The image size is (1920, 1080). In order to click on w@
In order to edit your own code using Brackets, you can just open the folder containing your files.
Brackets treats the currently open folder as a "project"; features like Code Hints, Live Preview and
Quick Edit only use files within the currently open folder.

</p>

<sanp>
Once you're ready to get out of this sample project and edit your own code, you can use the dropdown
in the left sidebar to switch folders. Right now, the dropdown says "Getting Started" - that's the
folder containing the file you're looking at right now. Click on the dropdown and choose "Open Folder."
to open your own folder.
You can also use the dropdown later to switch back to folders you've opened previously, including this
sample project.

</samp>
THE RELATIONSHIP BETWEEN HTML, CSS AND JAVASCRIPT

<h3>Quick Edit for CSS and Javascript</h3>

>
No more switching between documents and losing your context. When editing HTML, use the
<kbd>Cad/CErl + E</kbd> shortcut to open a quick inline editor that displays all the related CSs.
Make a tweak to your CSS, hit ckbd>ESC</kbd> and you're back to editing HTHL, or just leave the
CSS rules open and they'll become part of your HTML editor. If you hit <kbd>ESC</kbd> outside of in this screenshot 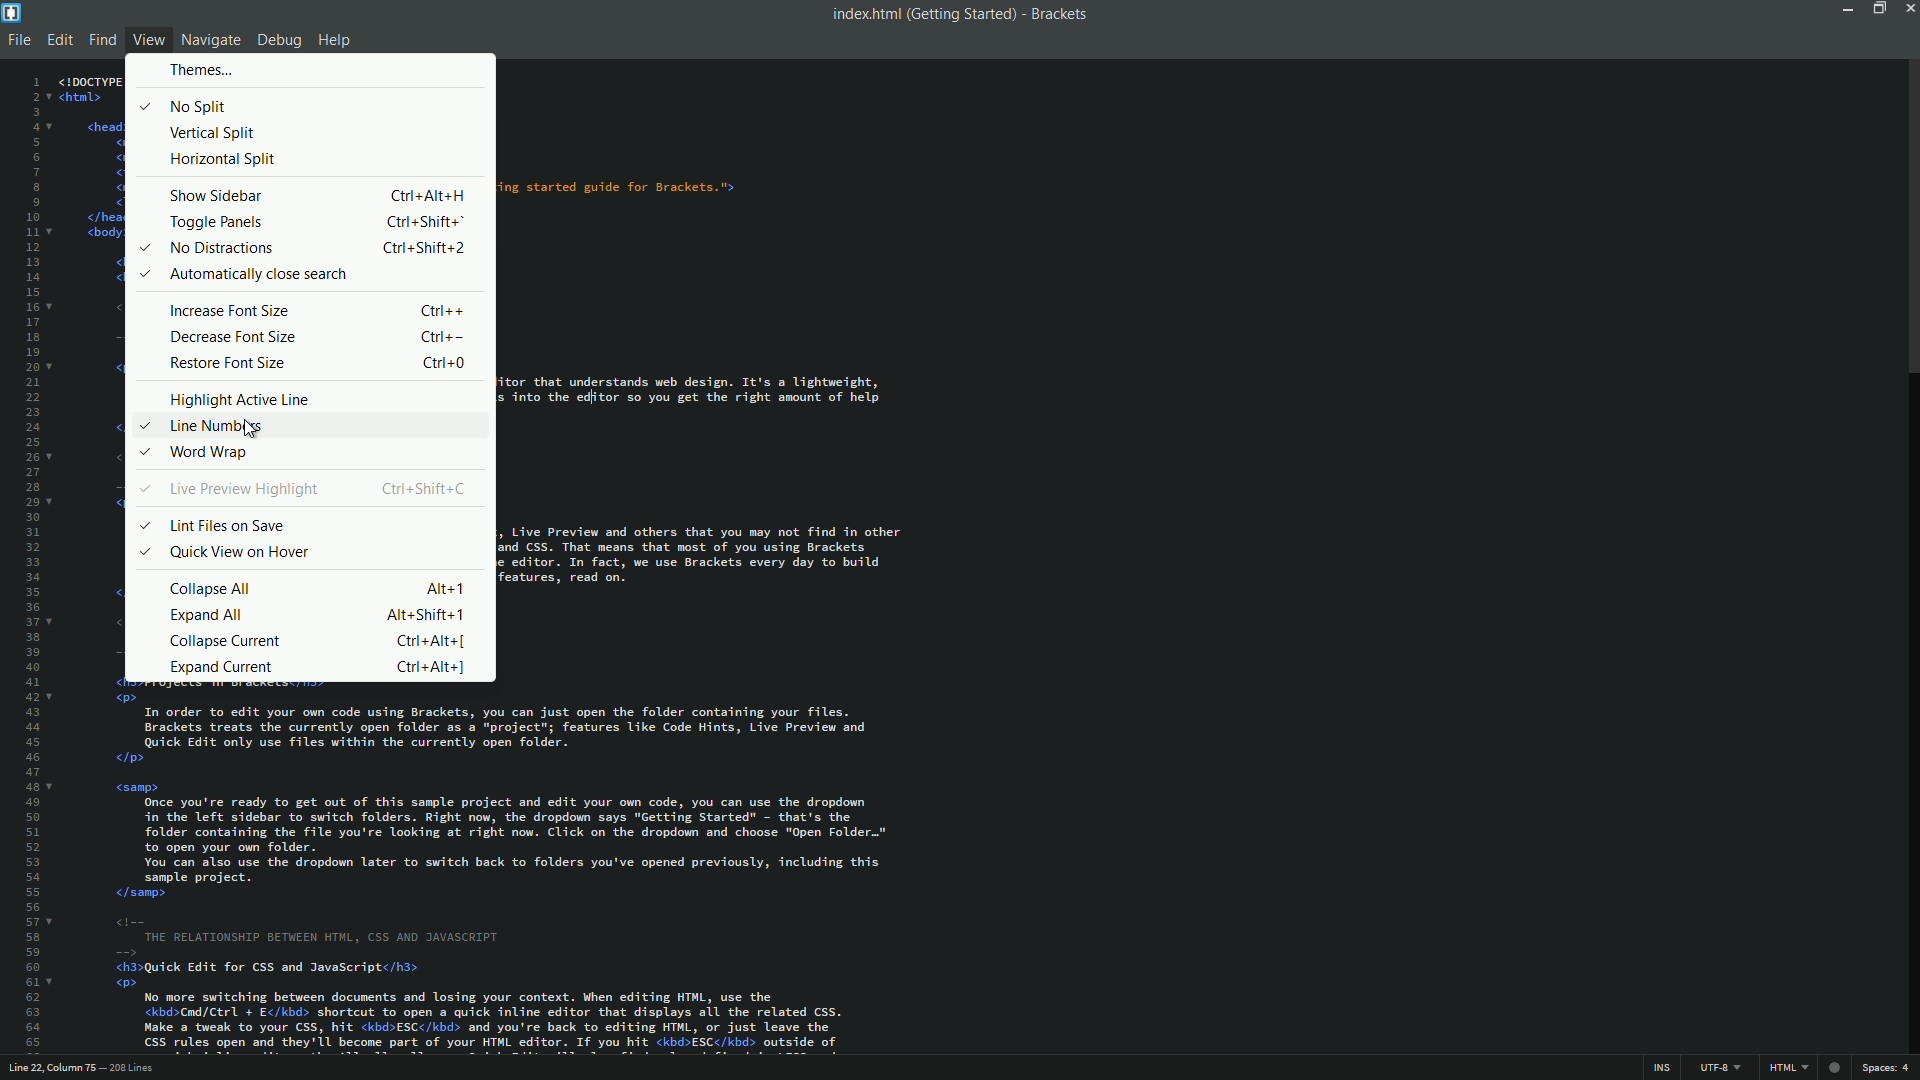, I will do `click(496, 870)`.